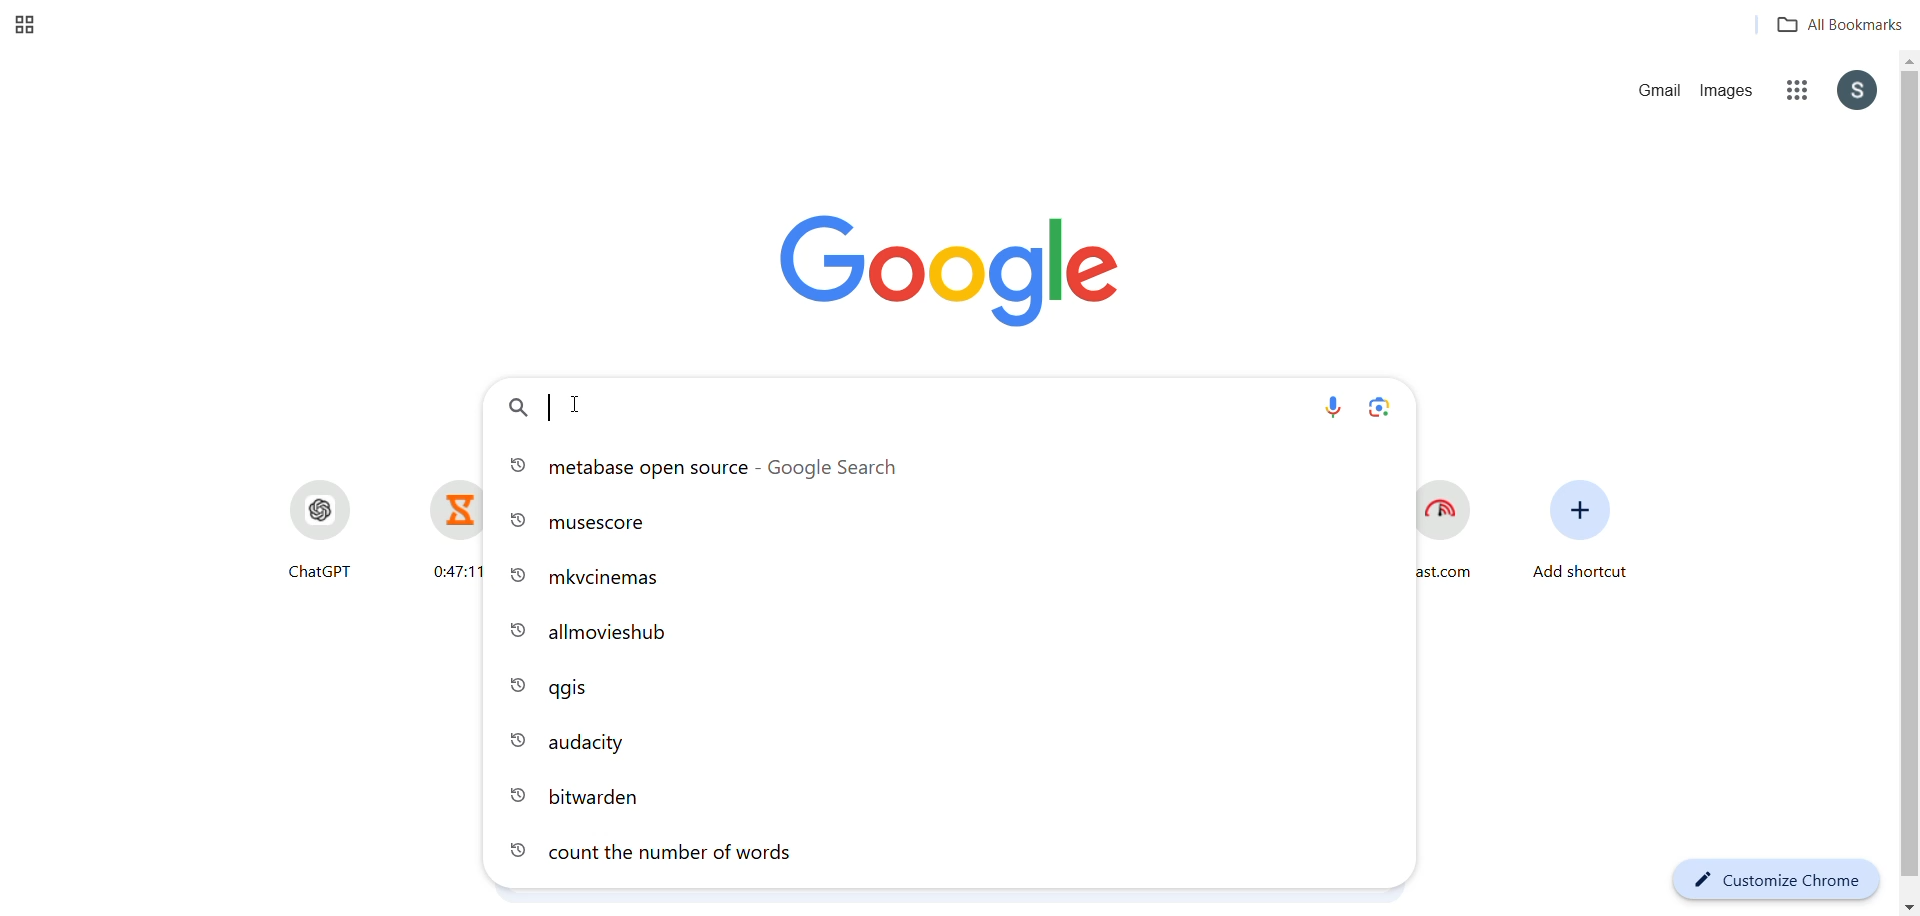  I want to click on ChatGPT, so click(315, 530).